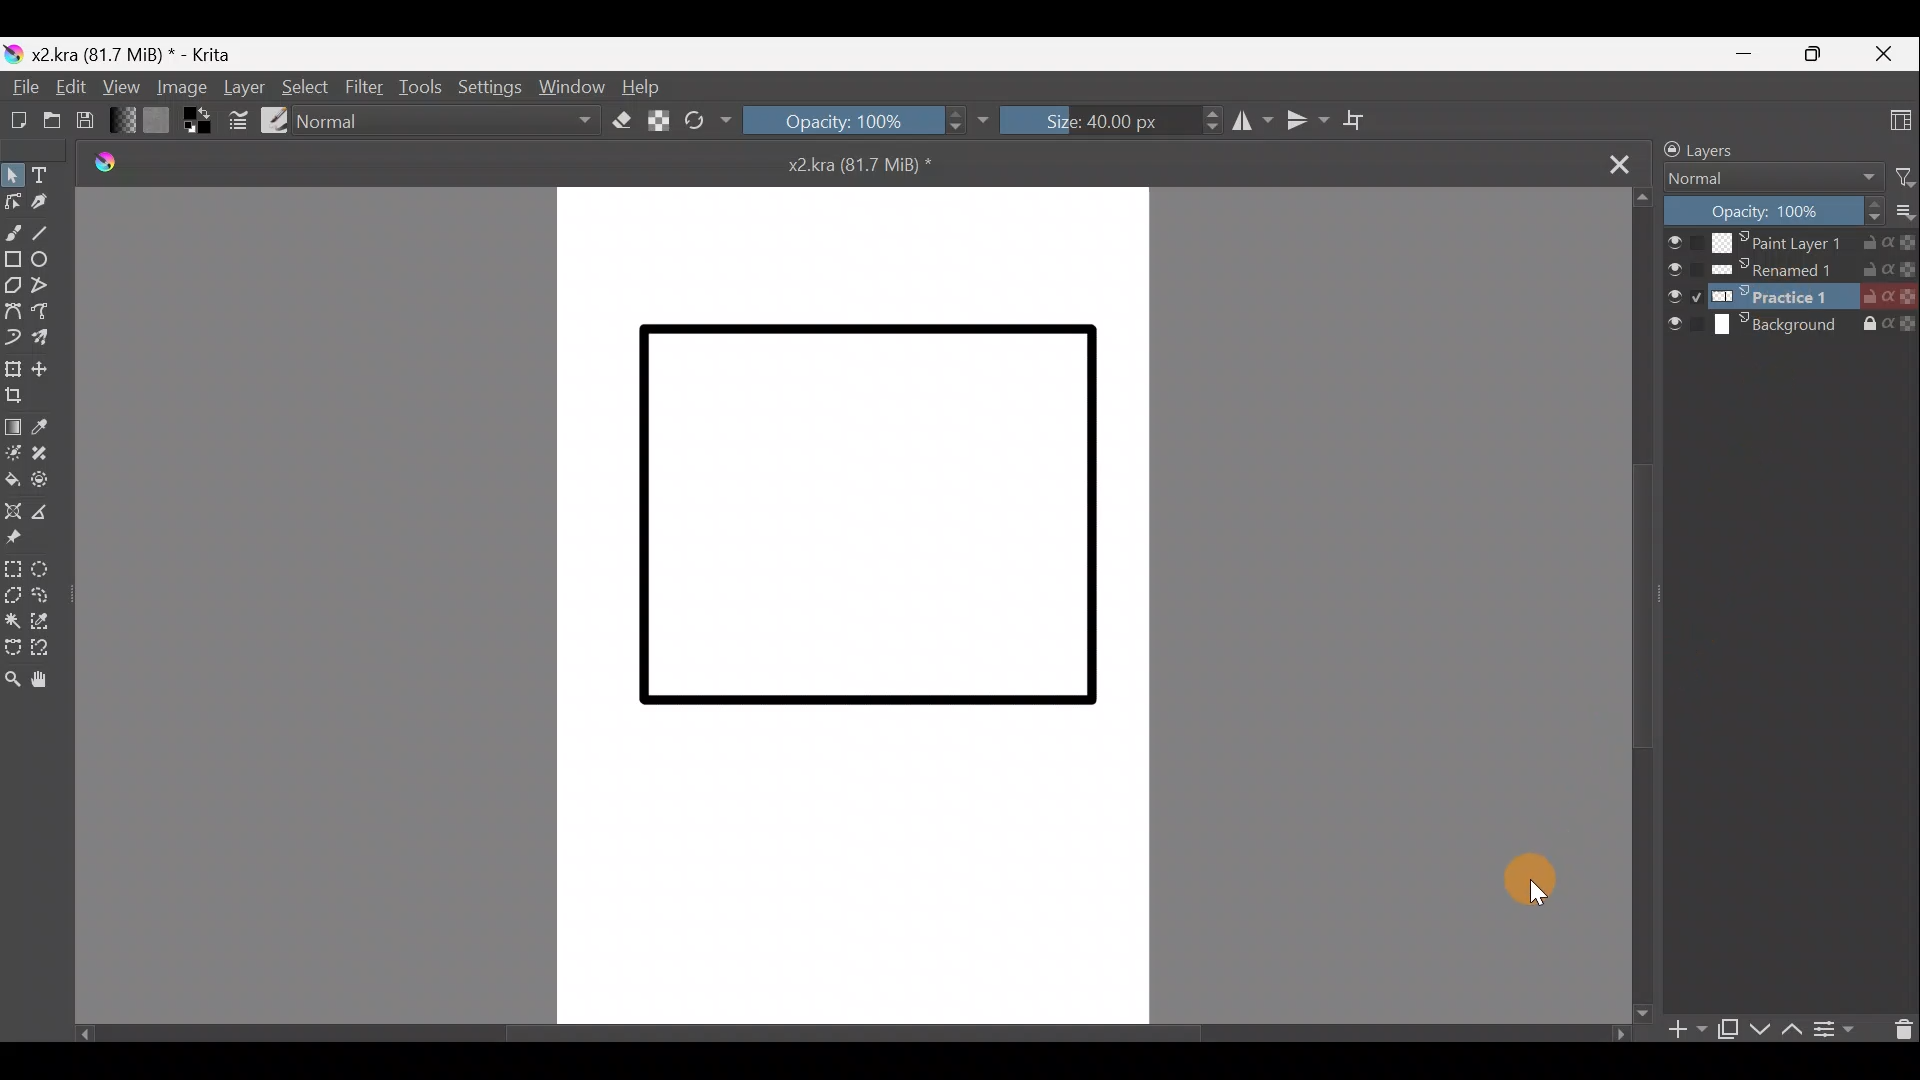 The image size is (1920, 1080). Describe the element at coordinates (1617, 161) in the screenshot. I see `Close tab` at that location.